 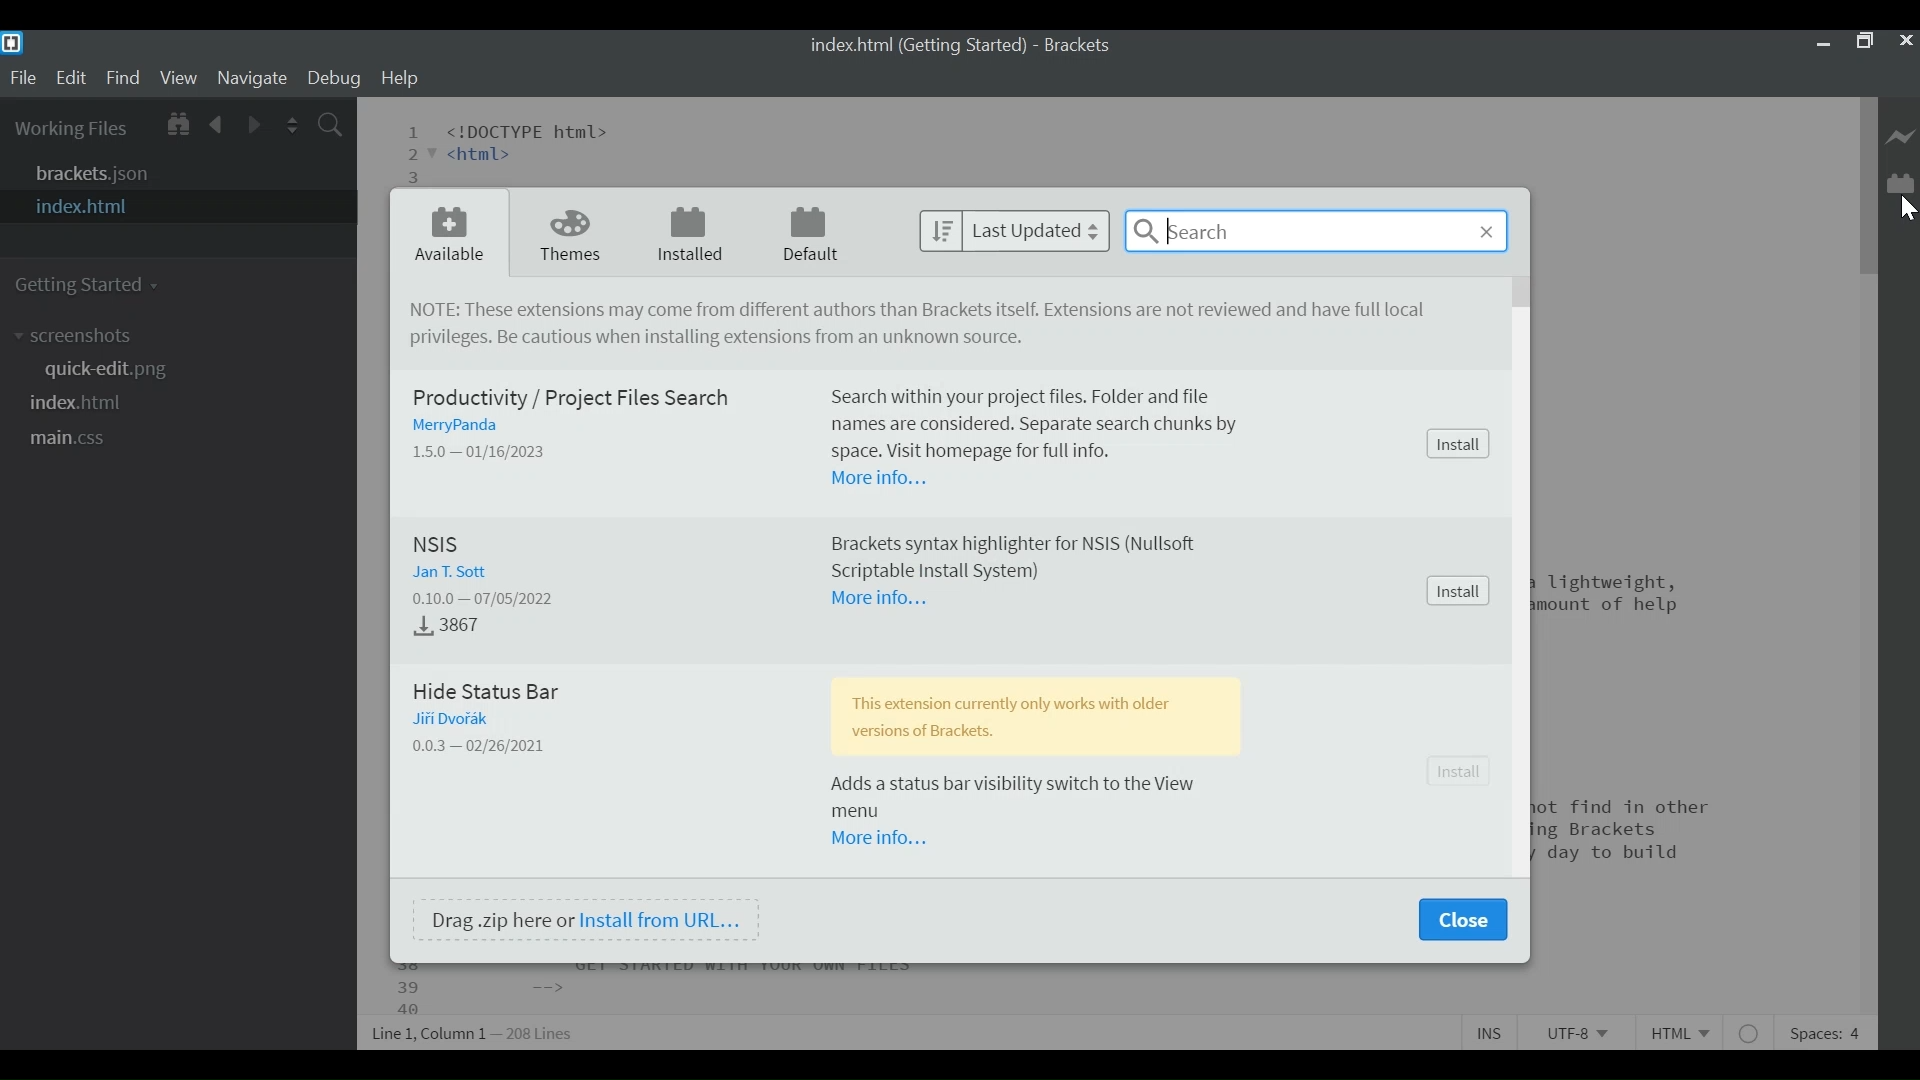 I want to click on File Type, so click(x=1685, y=1030).